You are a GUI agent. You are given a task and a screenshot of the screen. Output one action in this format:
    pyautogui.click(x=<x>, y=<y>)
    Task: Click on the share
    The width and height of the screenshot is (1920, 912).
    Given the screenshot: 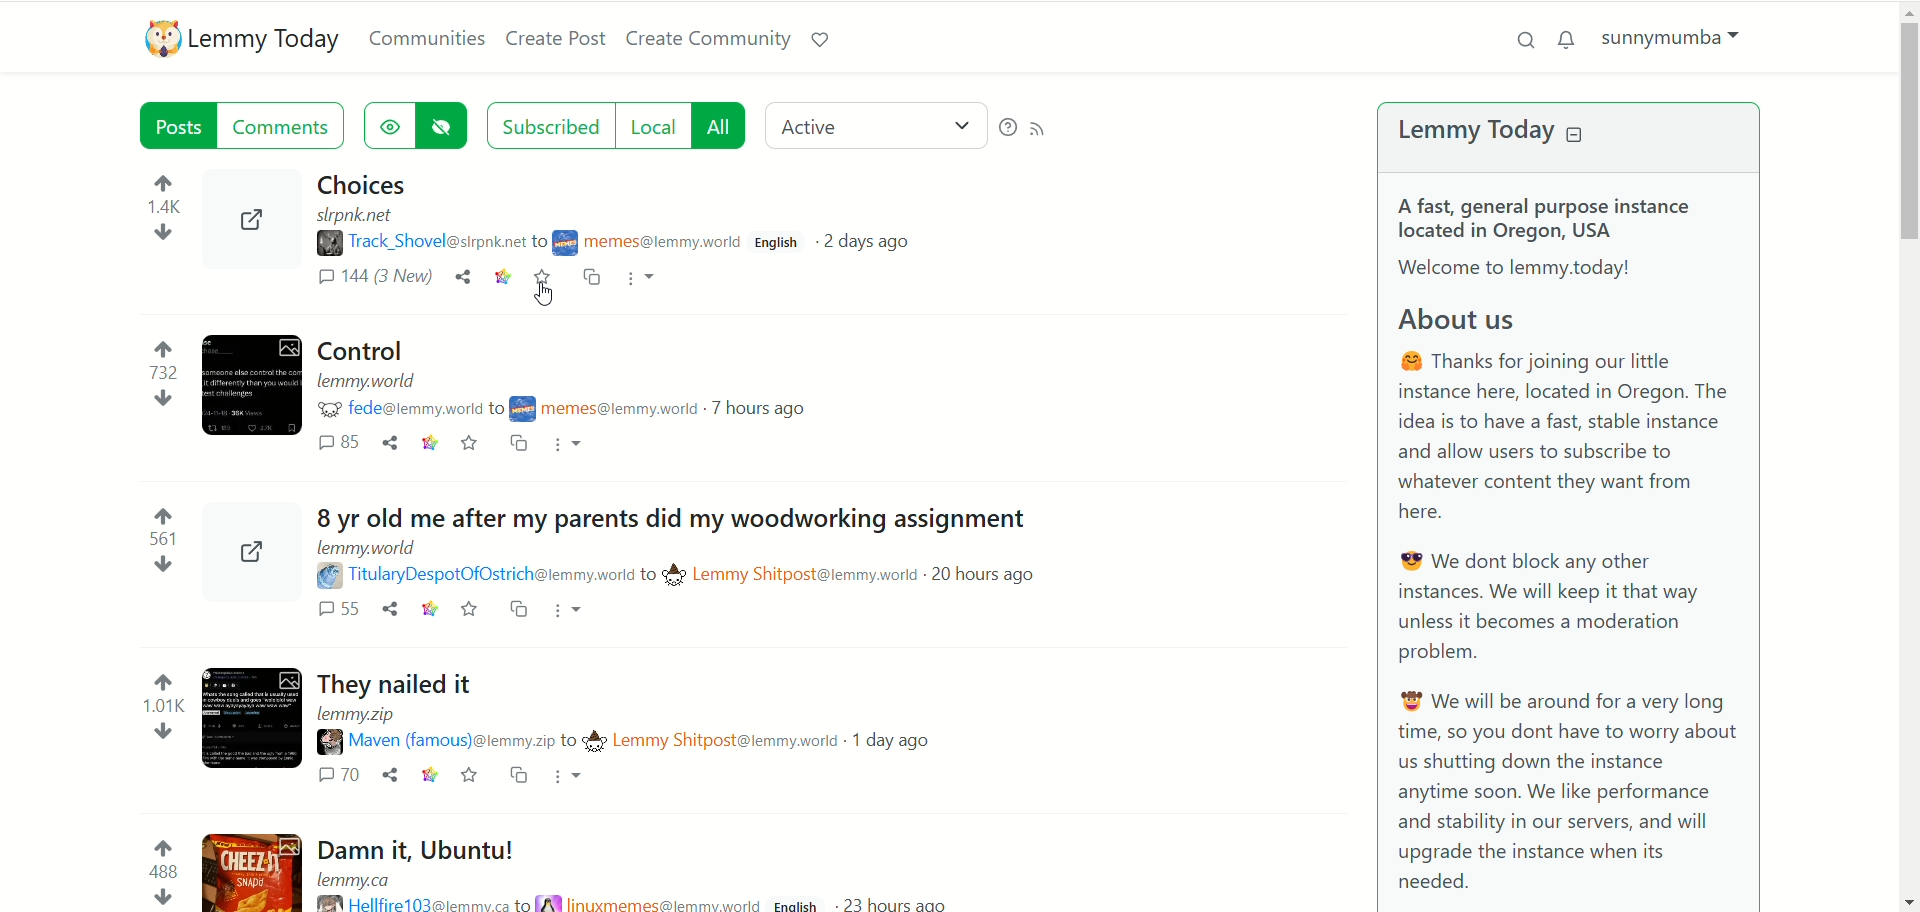 What is the action you would take?
    pyautogui.click(x=465, y=277)
    